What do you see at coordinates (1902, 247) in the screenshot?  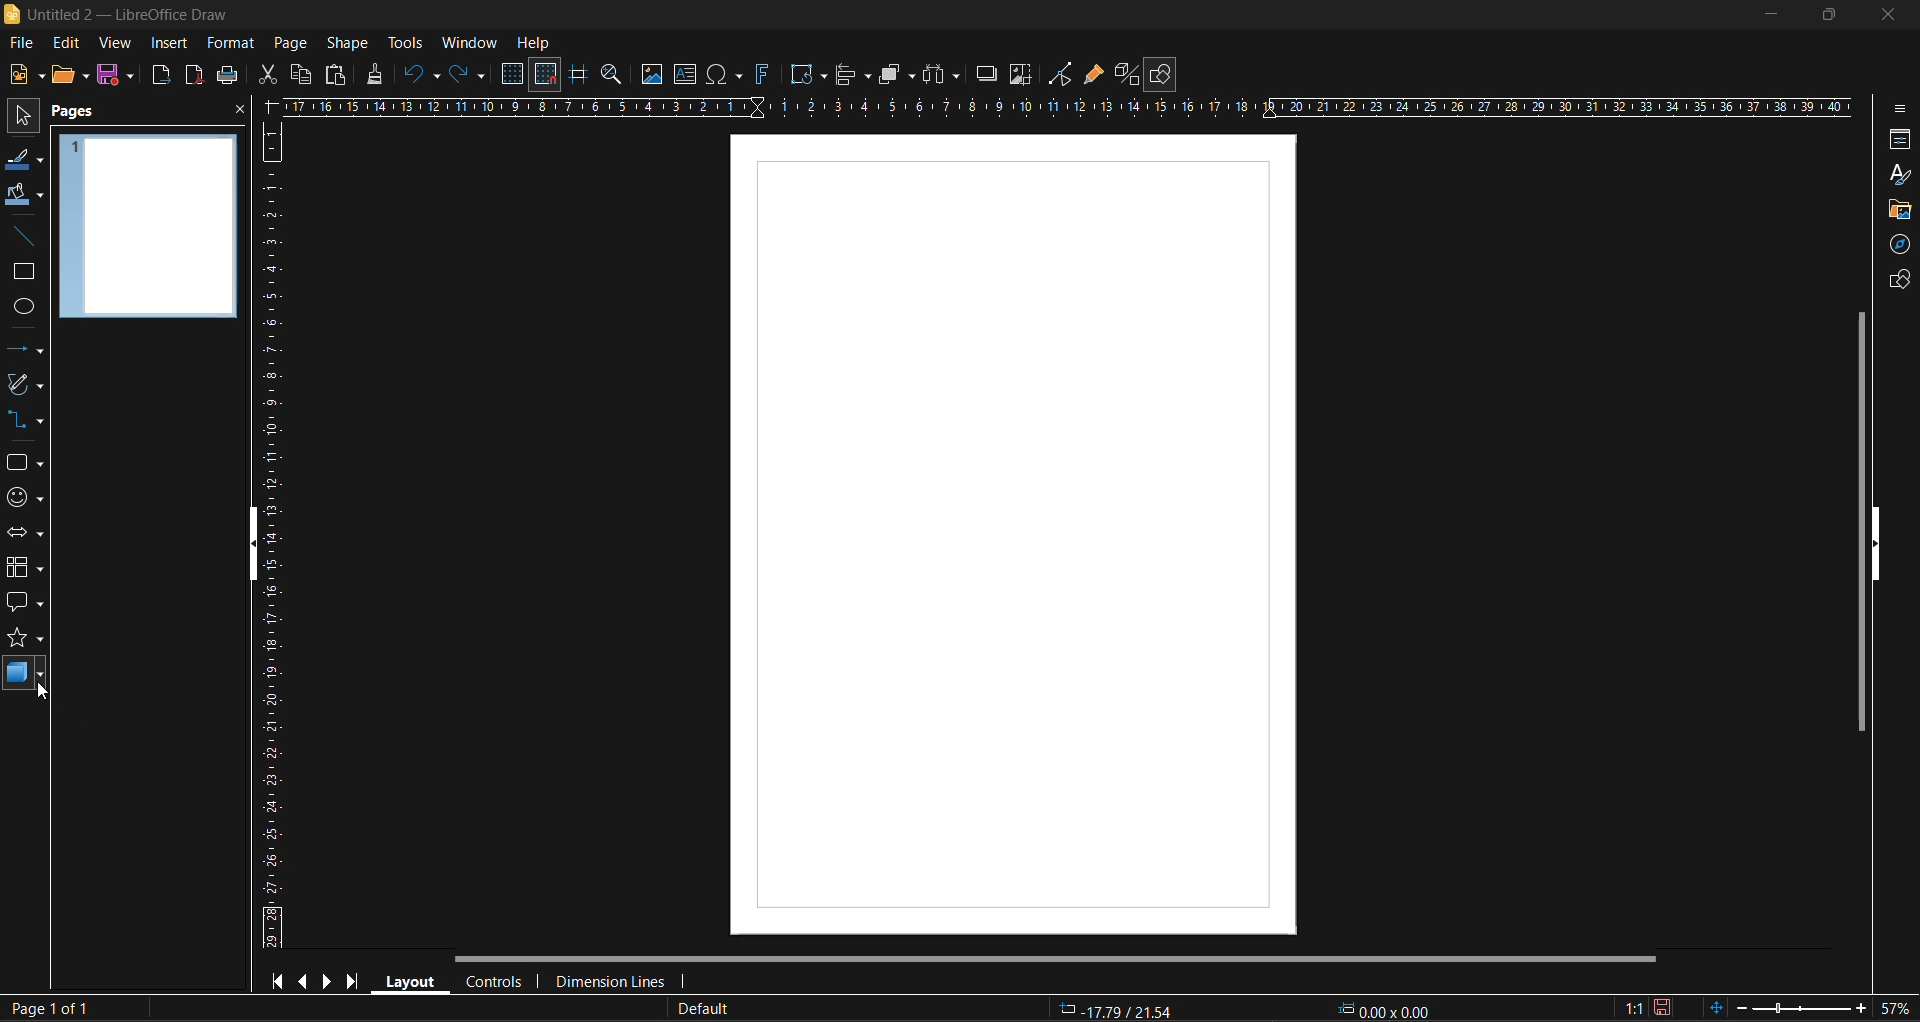 I see `navigator` at bounding box center [1902, 247].